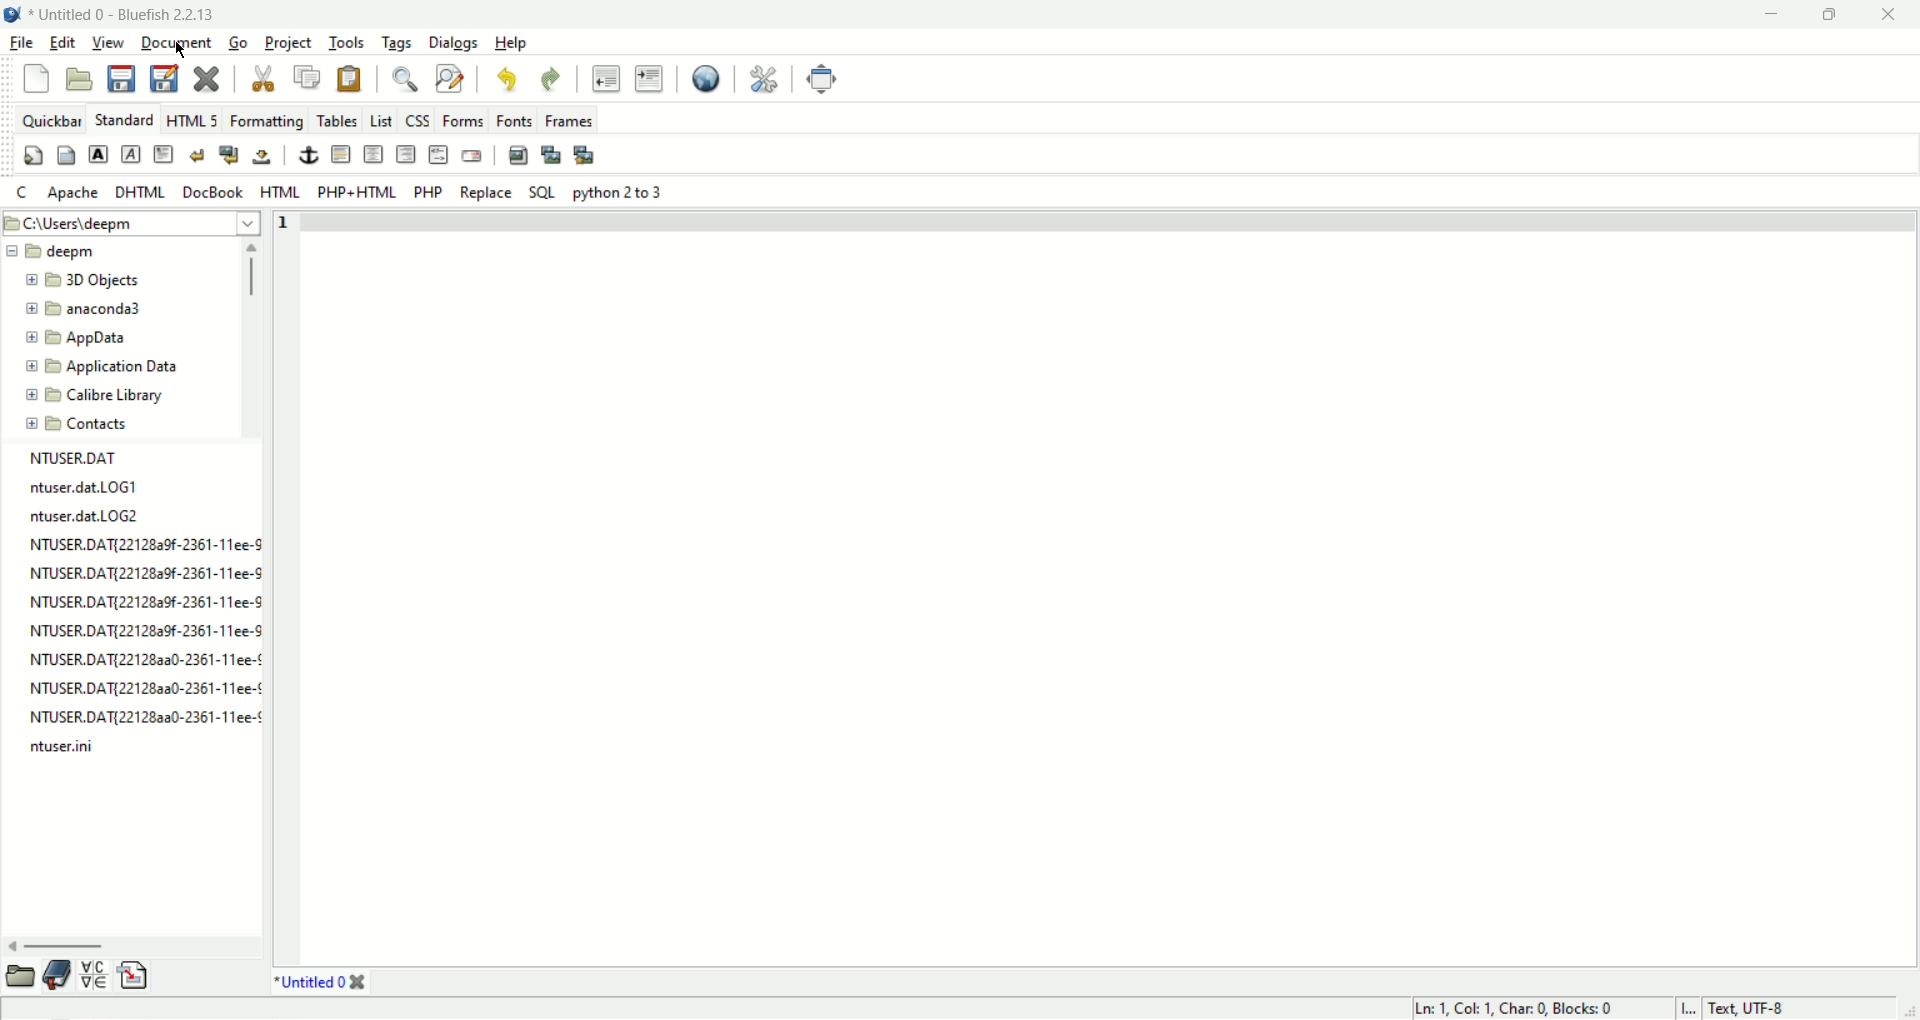 The width and height of the screenshot is (1920, 1020). I want to click on view in browser, so click(706, 80).